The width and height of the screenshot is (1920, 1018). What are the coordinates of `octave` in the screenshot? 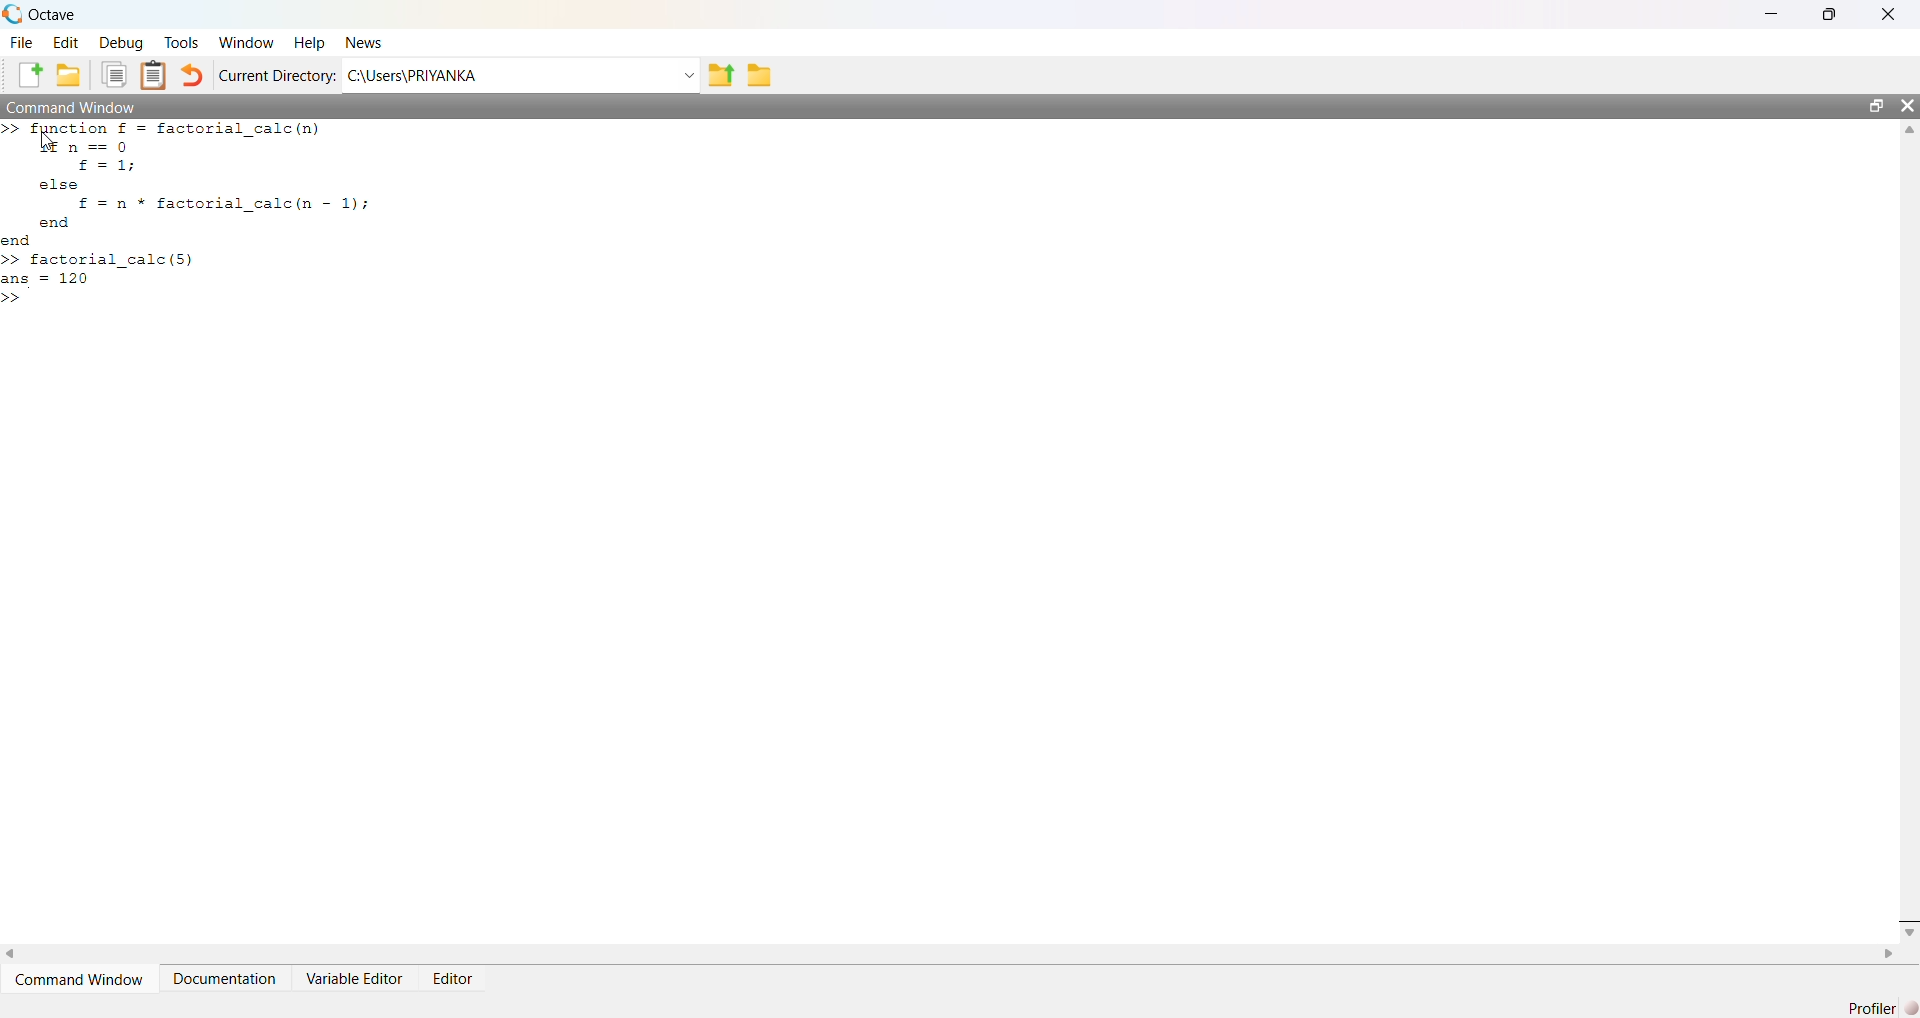 It's located at (56, 15).